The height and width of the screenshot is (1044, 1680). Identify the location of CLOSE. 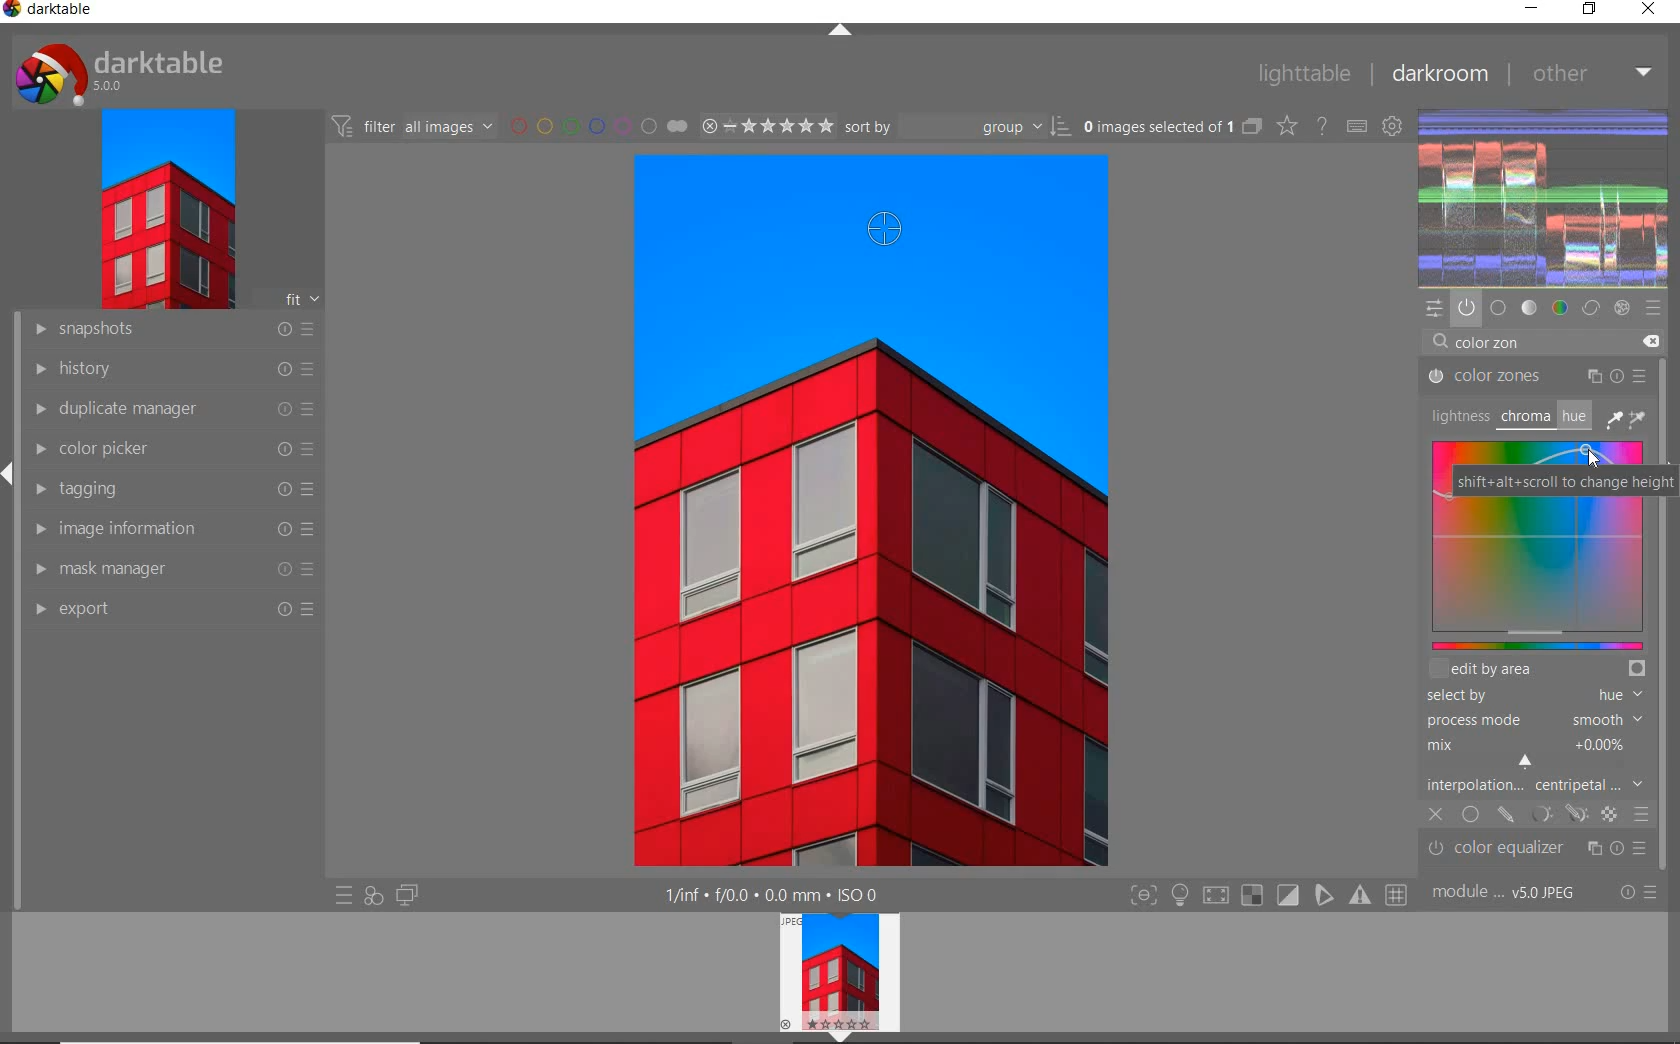
(1436, 815).